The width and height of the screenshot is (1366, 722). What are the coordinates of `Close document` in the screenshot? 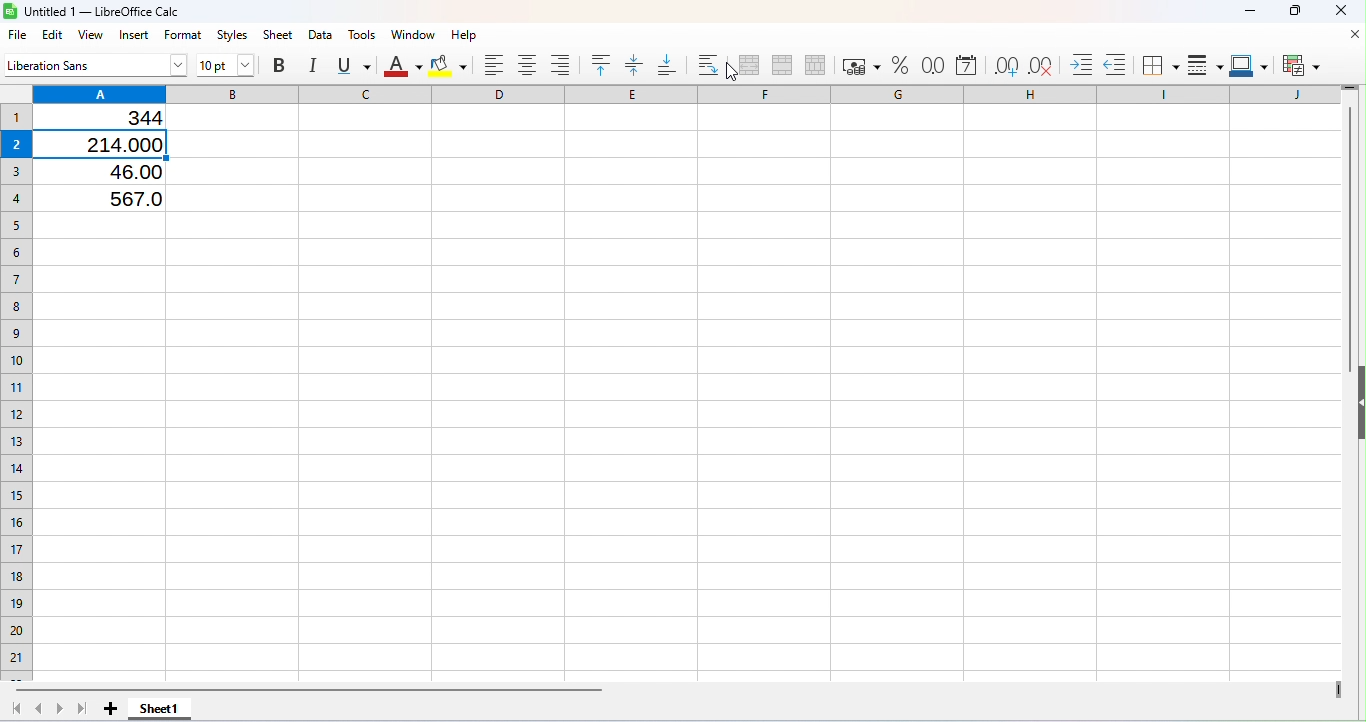 It's located at (1348, 33).